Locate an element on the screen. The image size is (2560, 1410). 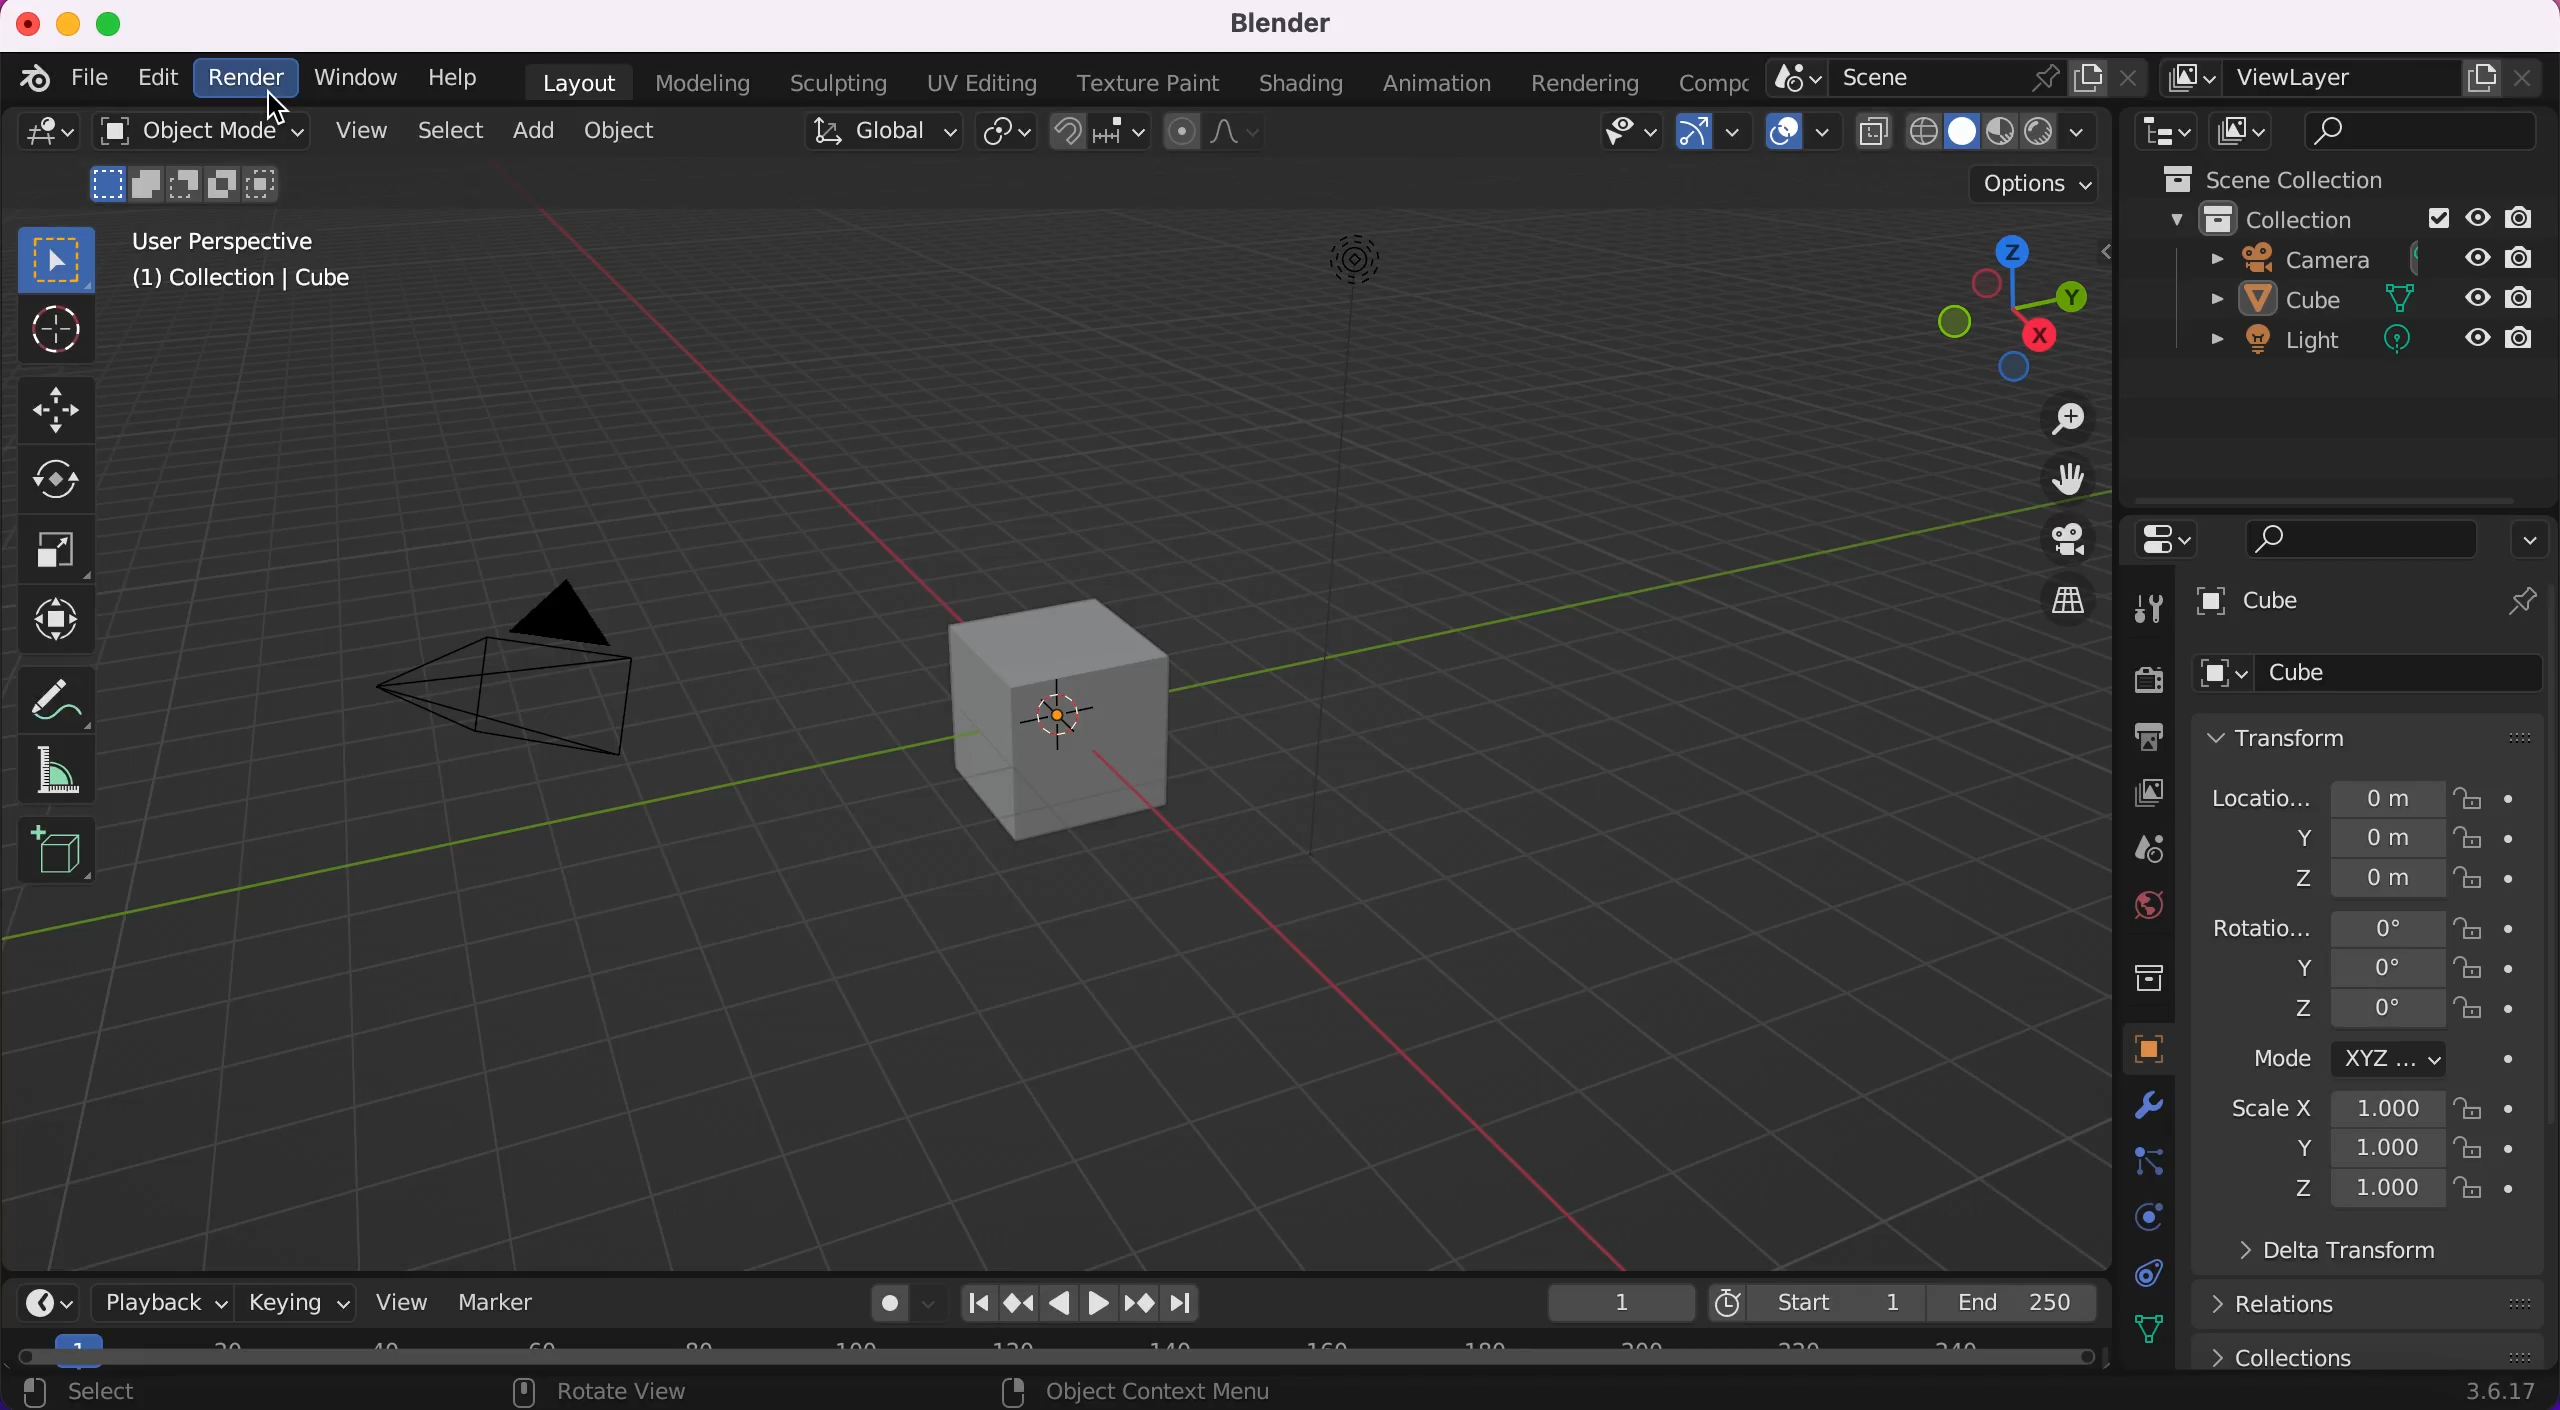
lock is located at coordinates (2485, 798).